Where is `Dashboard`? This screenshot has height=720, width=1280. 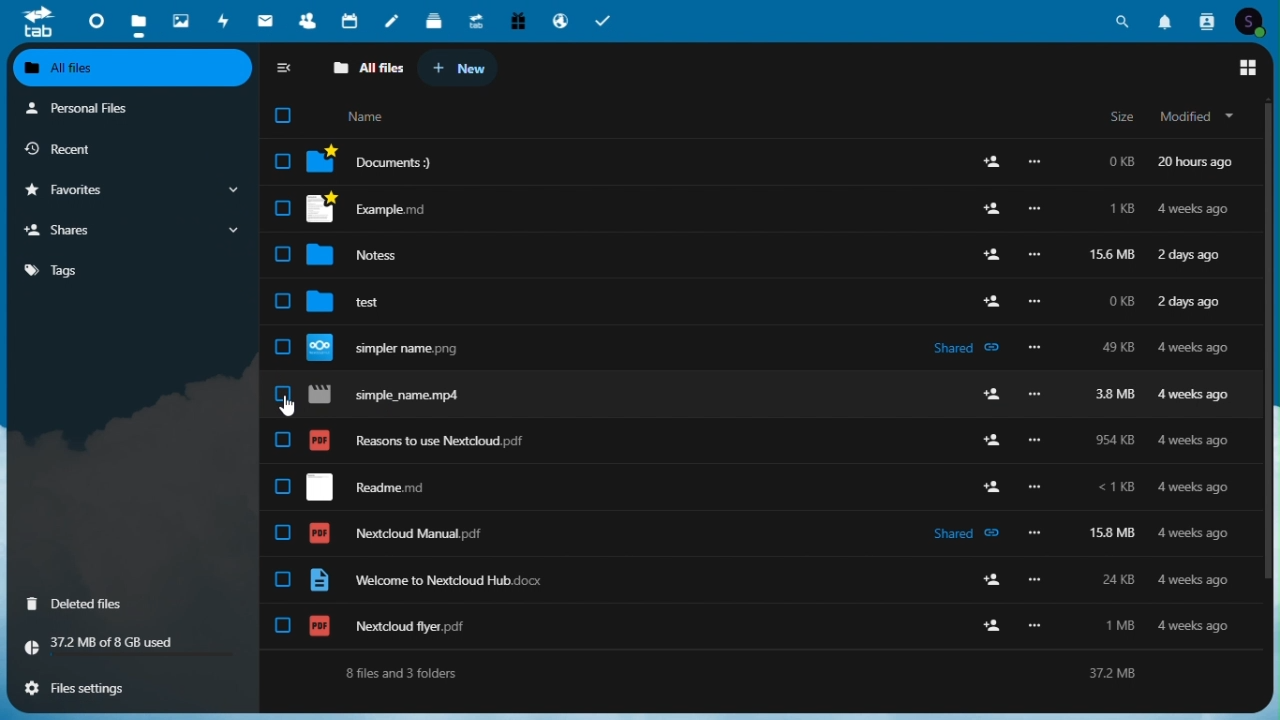 Dashboard is located at coordinates (95, 18).